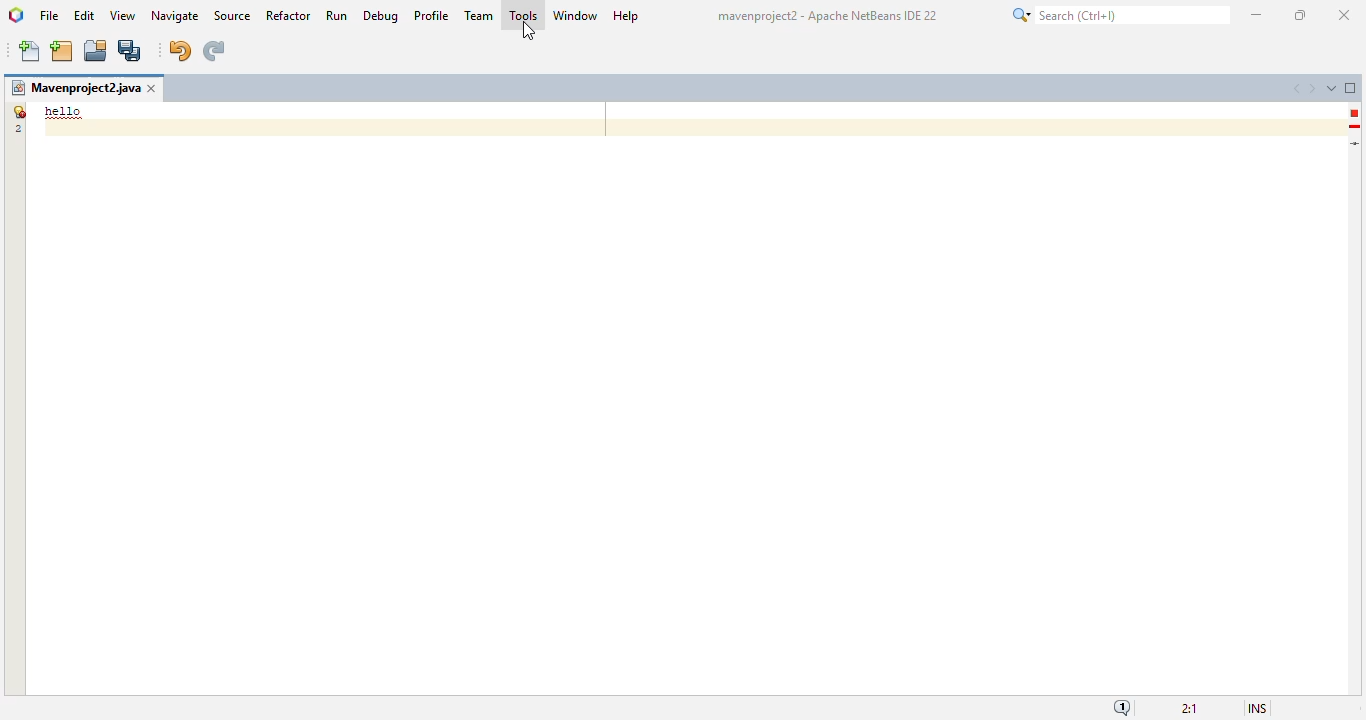  I want to click on edit, so click(85, 15).